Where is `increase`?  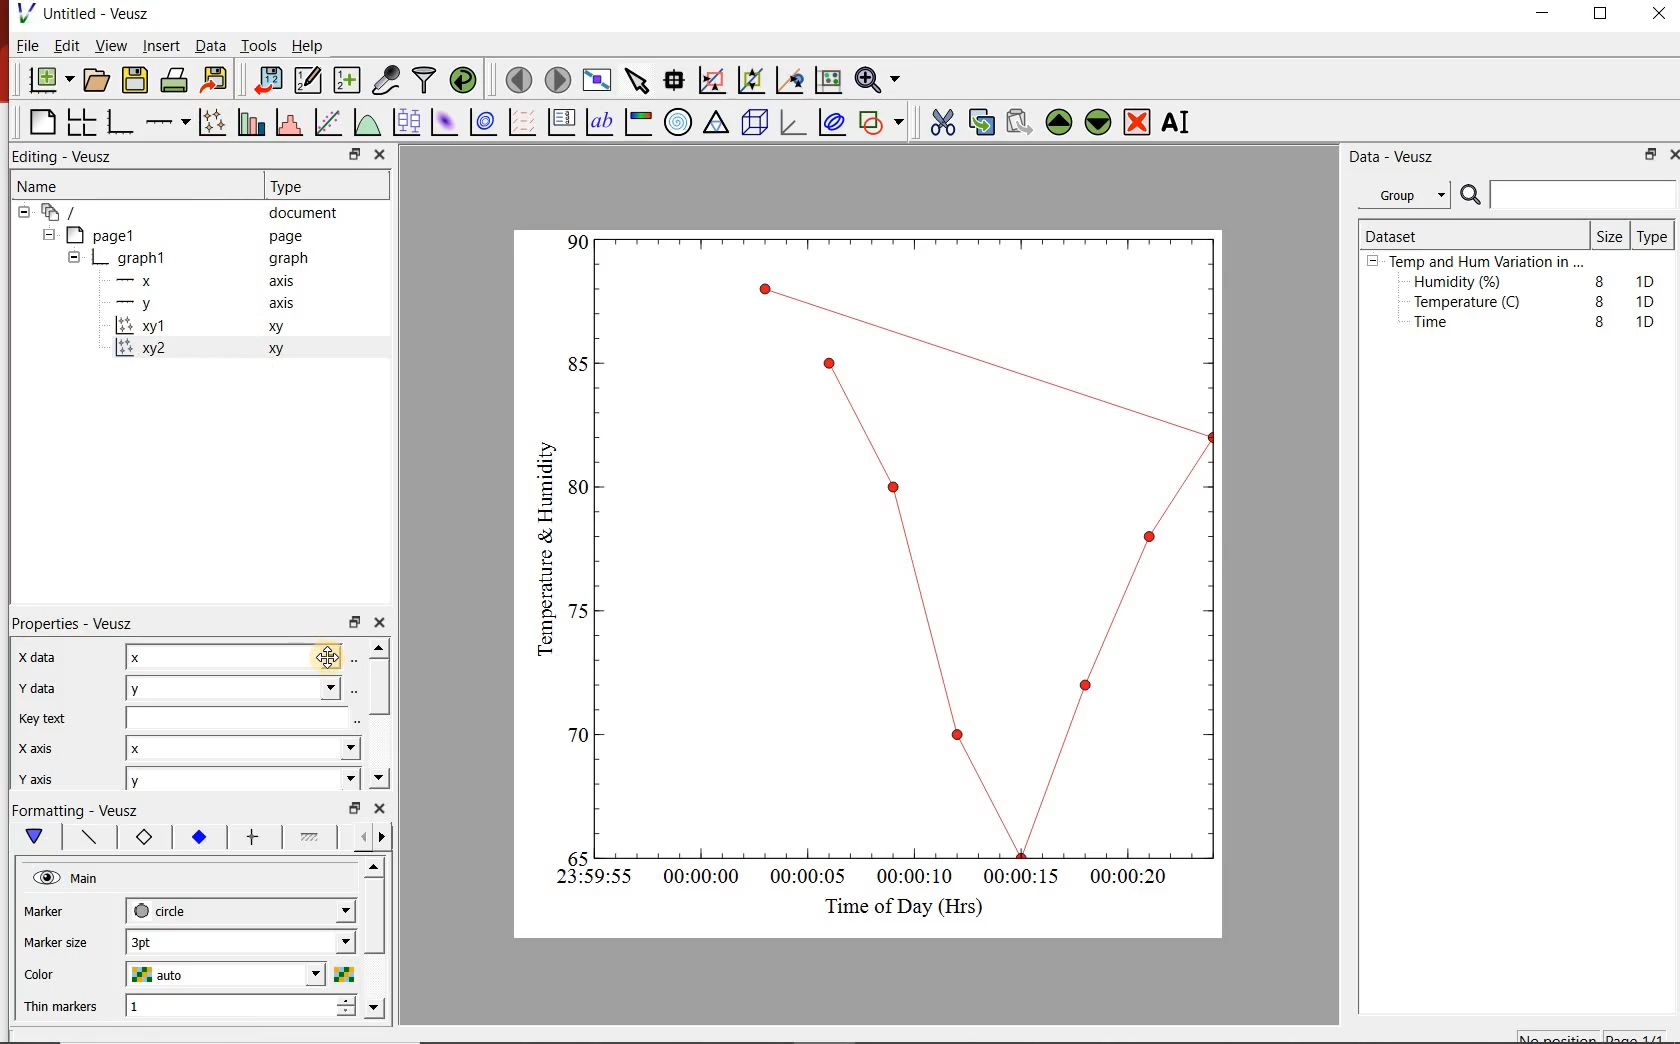 increase is located at coordinates (345, 1002).